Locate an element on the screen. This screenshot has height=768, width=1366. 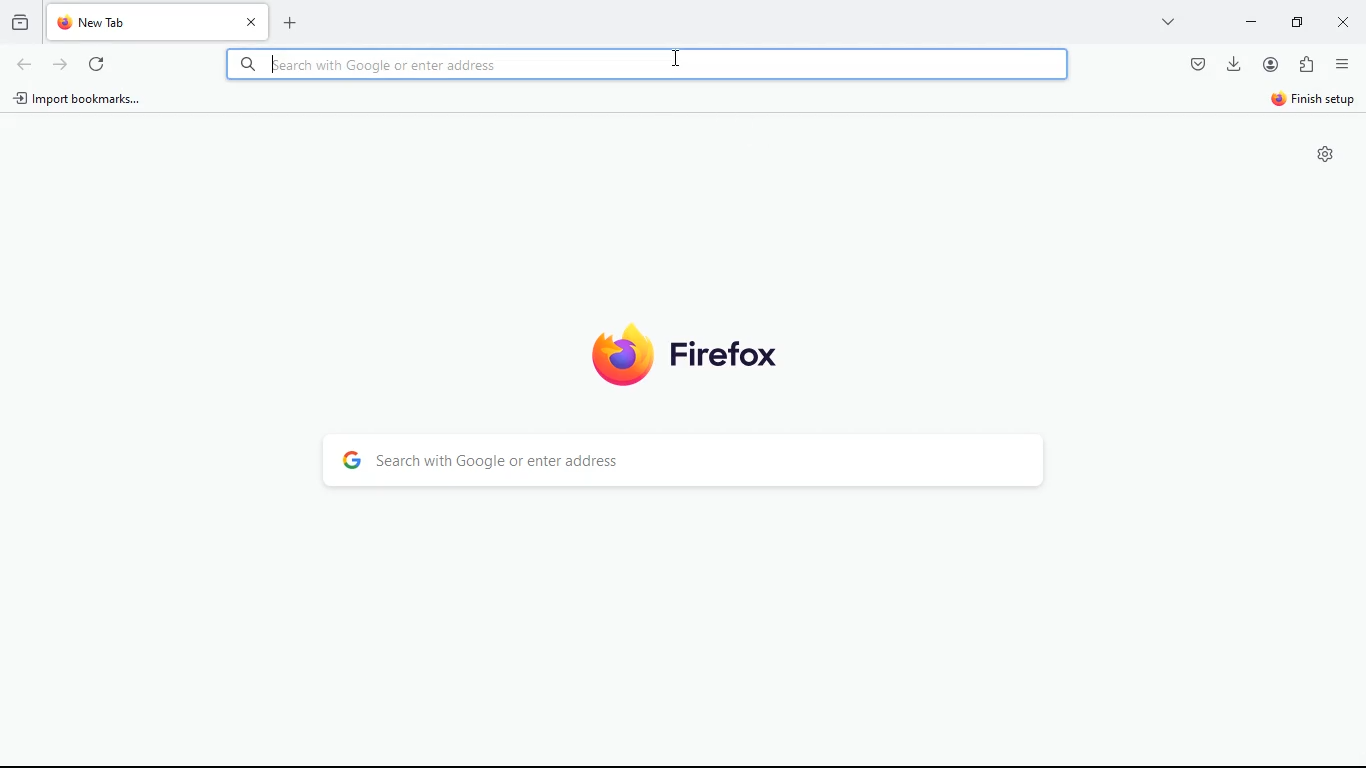
search is located at coordinates (679, 459).